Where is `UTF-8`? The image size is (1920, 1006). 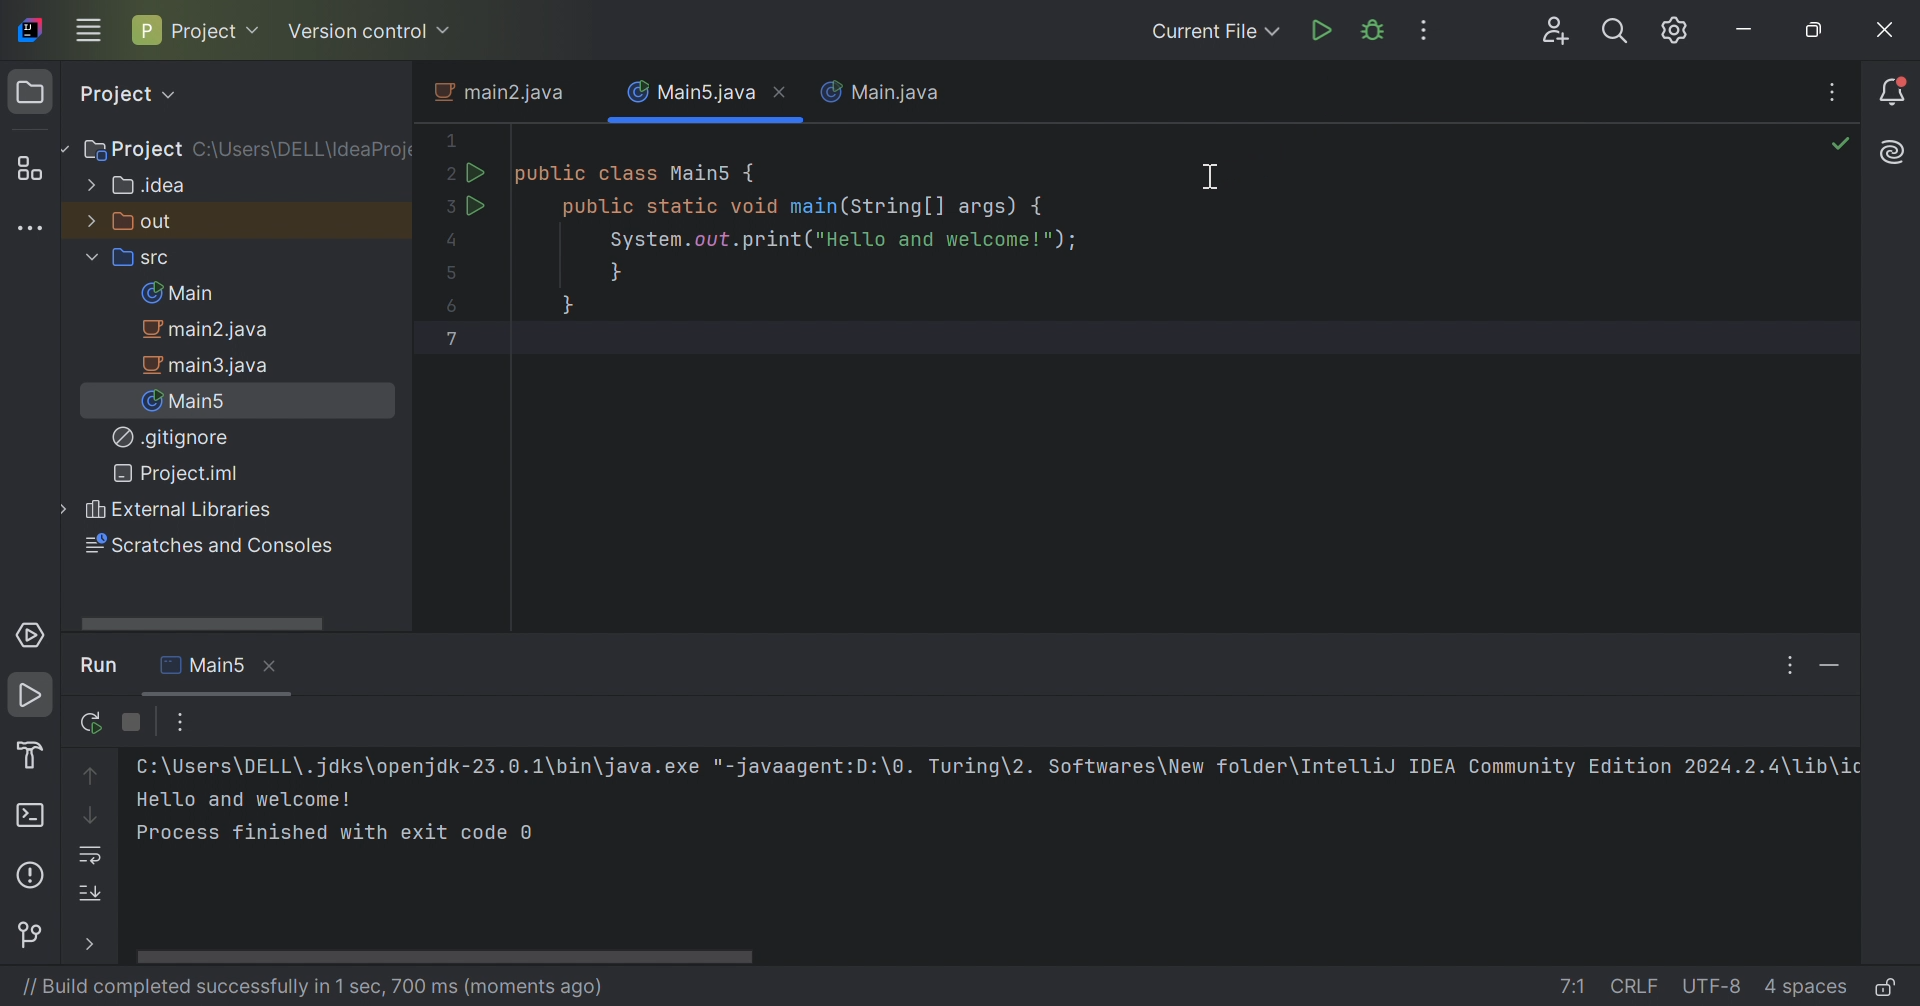 UTF-8 is located at coordinates (1713, 987).